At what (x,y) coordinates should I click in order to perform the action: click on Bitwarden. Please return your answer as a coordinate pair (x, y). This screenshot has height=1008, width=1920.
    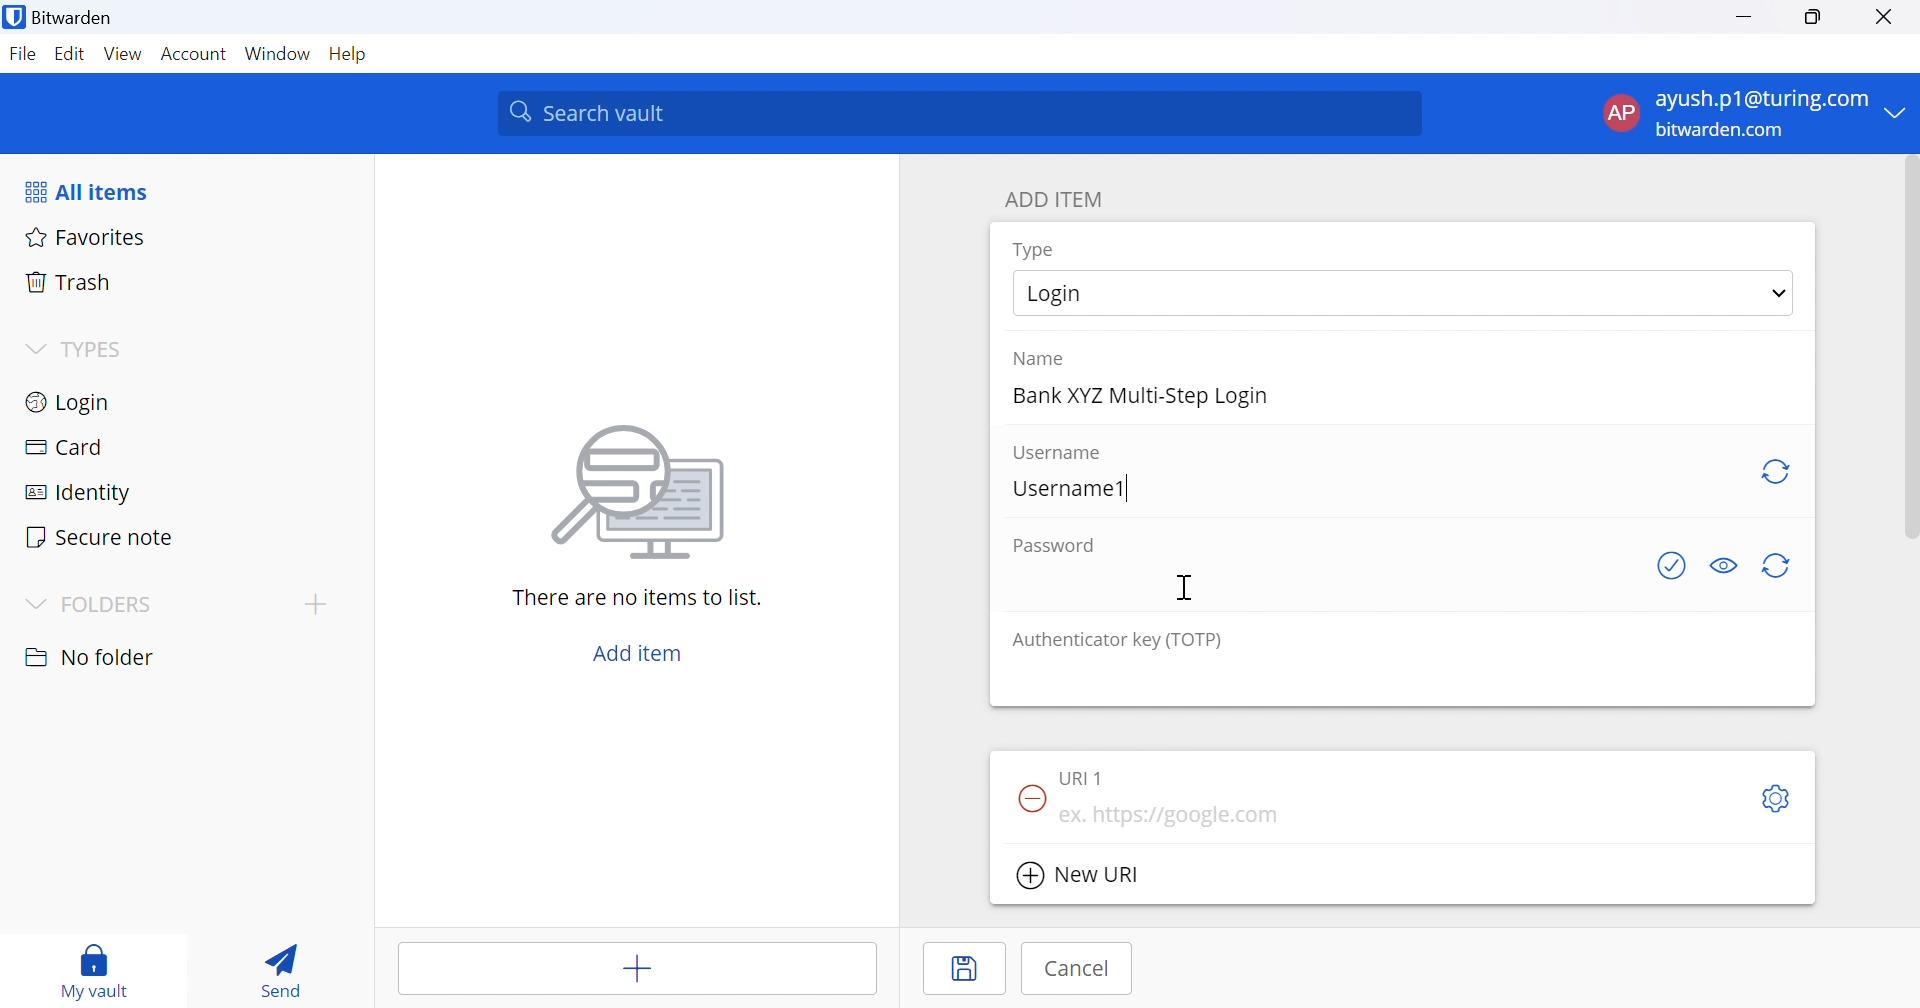
    Looking at the image, I should click on (63, 21).